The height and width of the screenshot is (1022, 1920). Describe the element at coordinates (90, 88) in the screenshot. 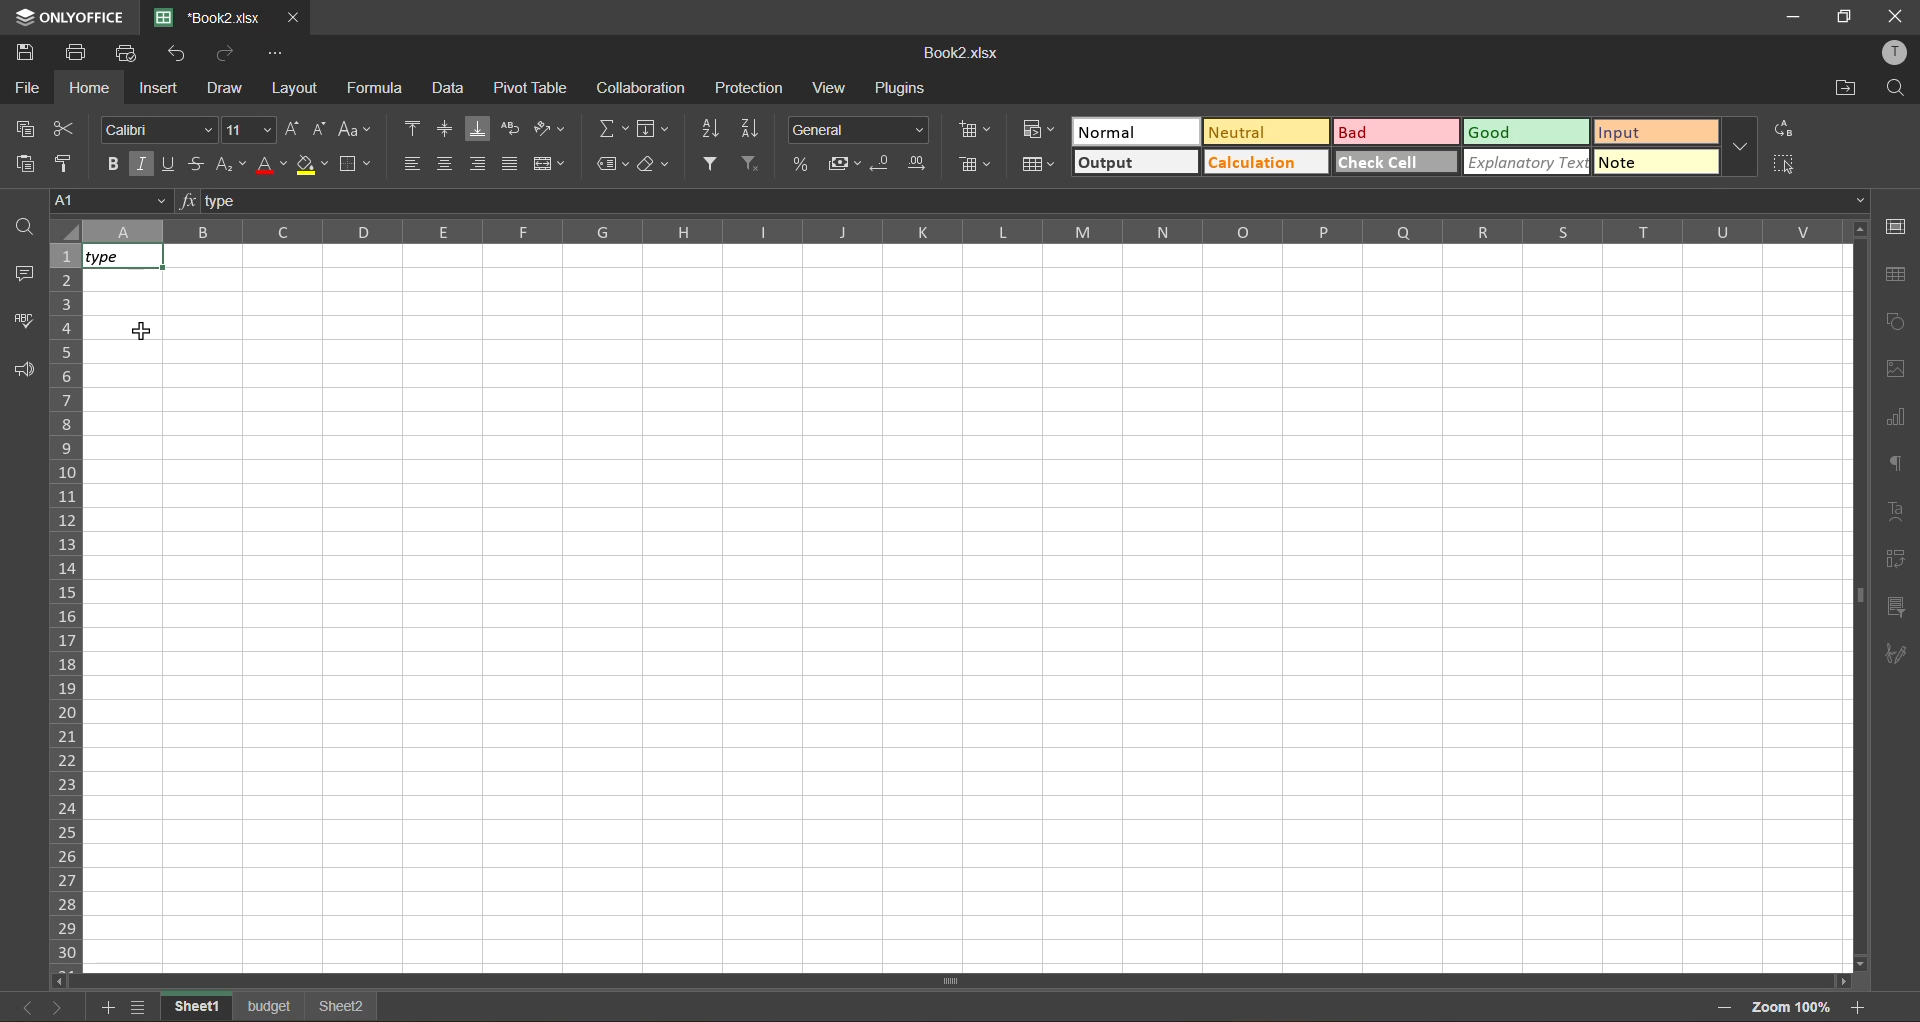

I see `home` at that location.